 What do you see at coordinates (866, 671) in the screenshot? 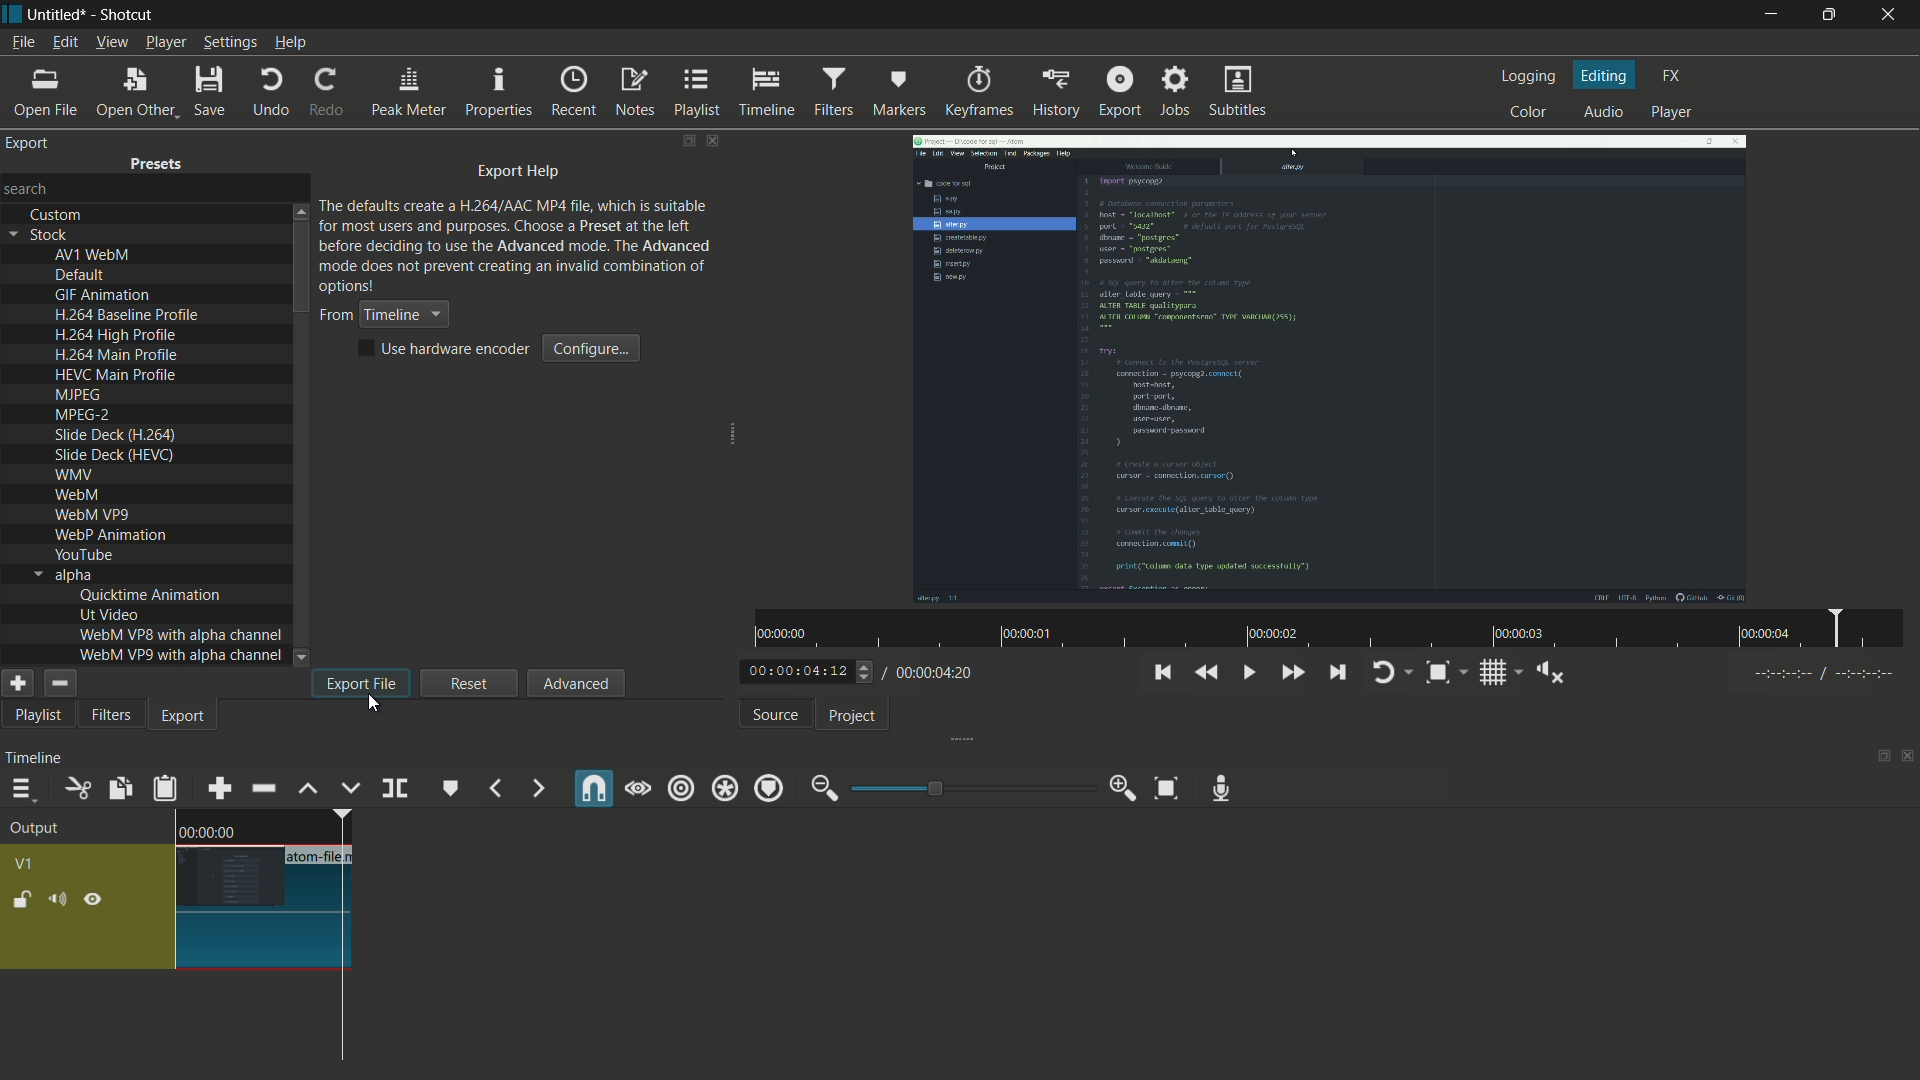
I see `rewind/fast forward` at bounding box center [866, 671].